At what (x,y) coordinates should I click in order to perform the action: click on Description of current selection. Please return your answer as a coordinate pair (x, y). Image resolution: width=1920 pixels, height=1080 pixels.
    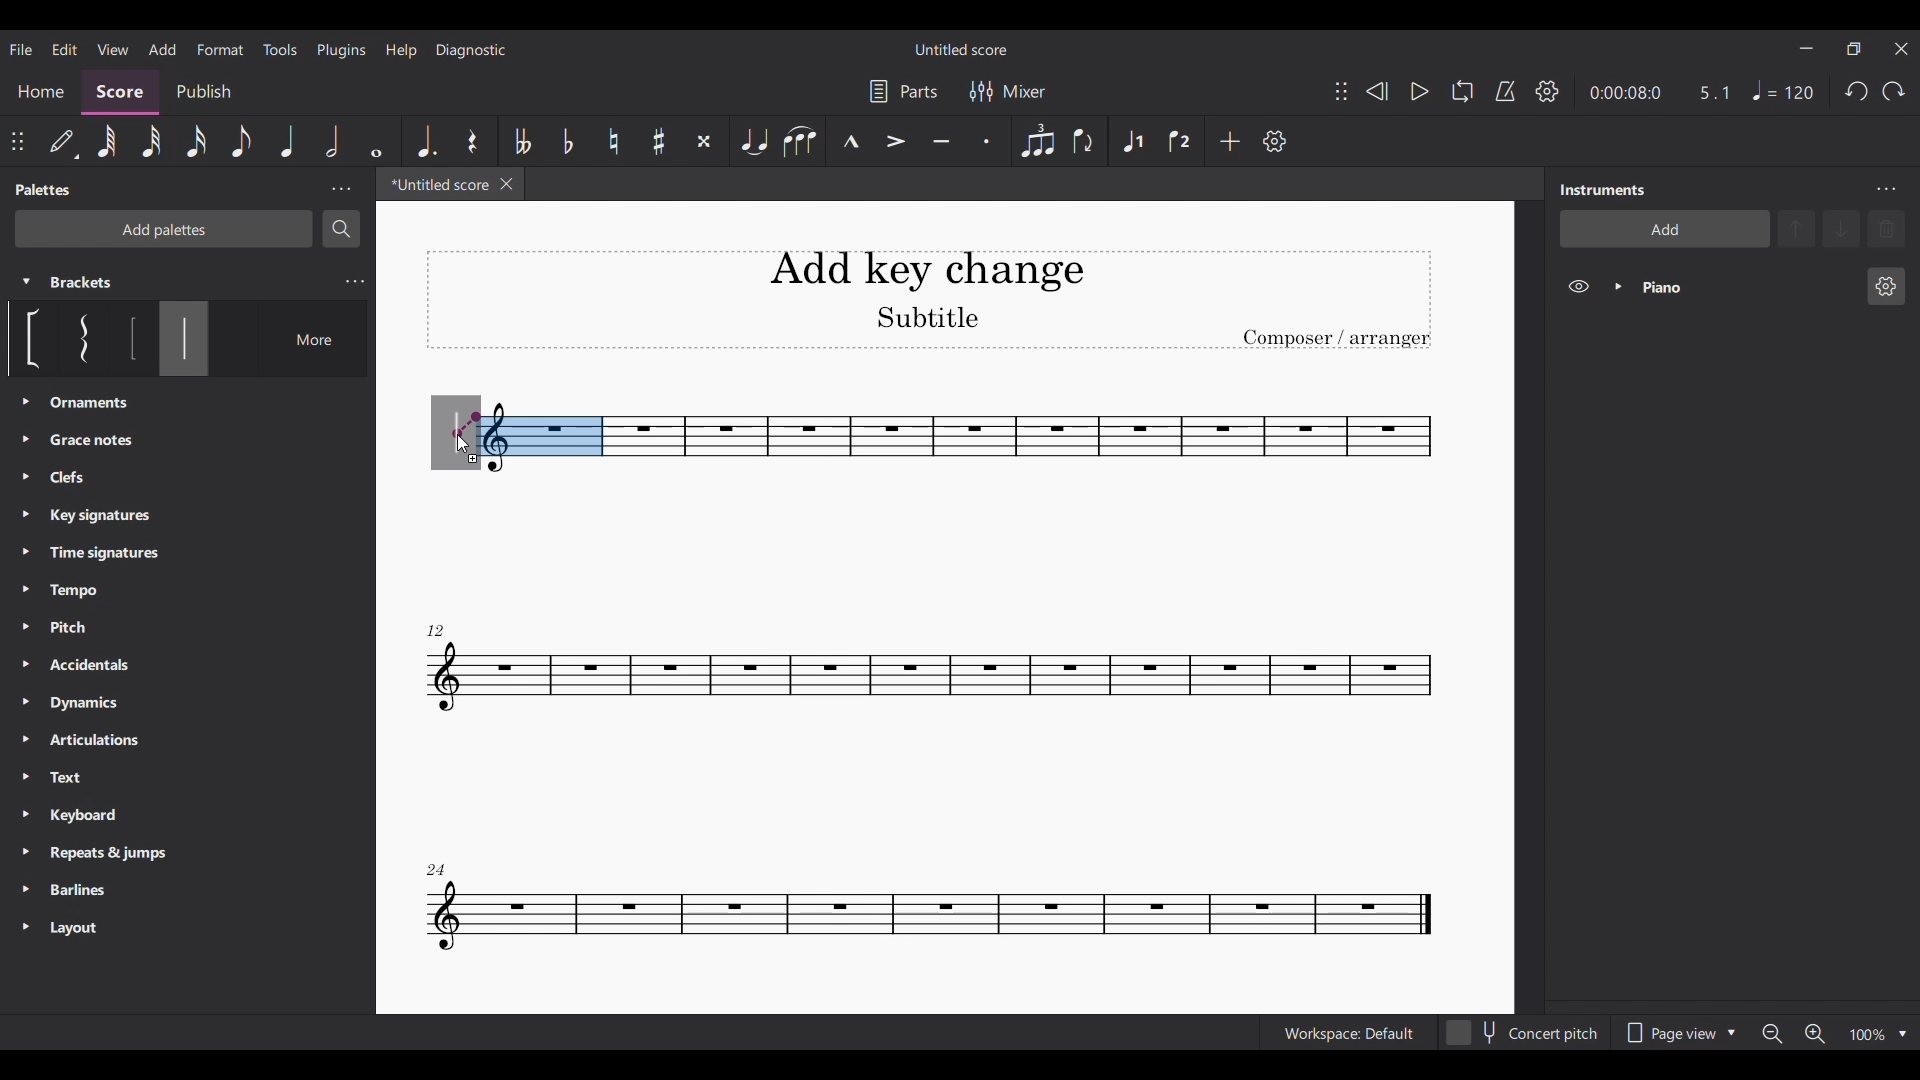
    Looking at the image, I should click on (185, 405).